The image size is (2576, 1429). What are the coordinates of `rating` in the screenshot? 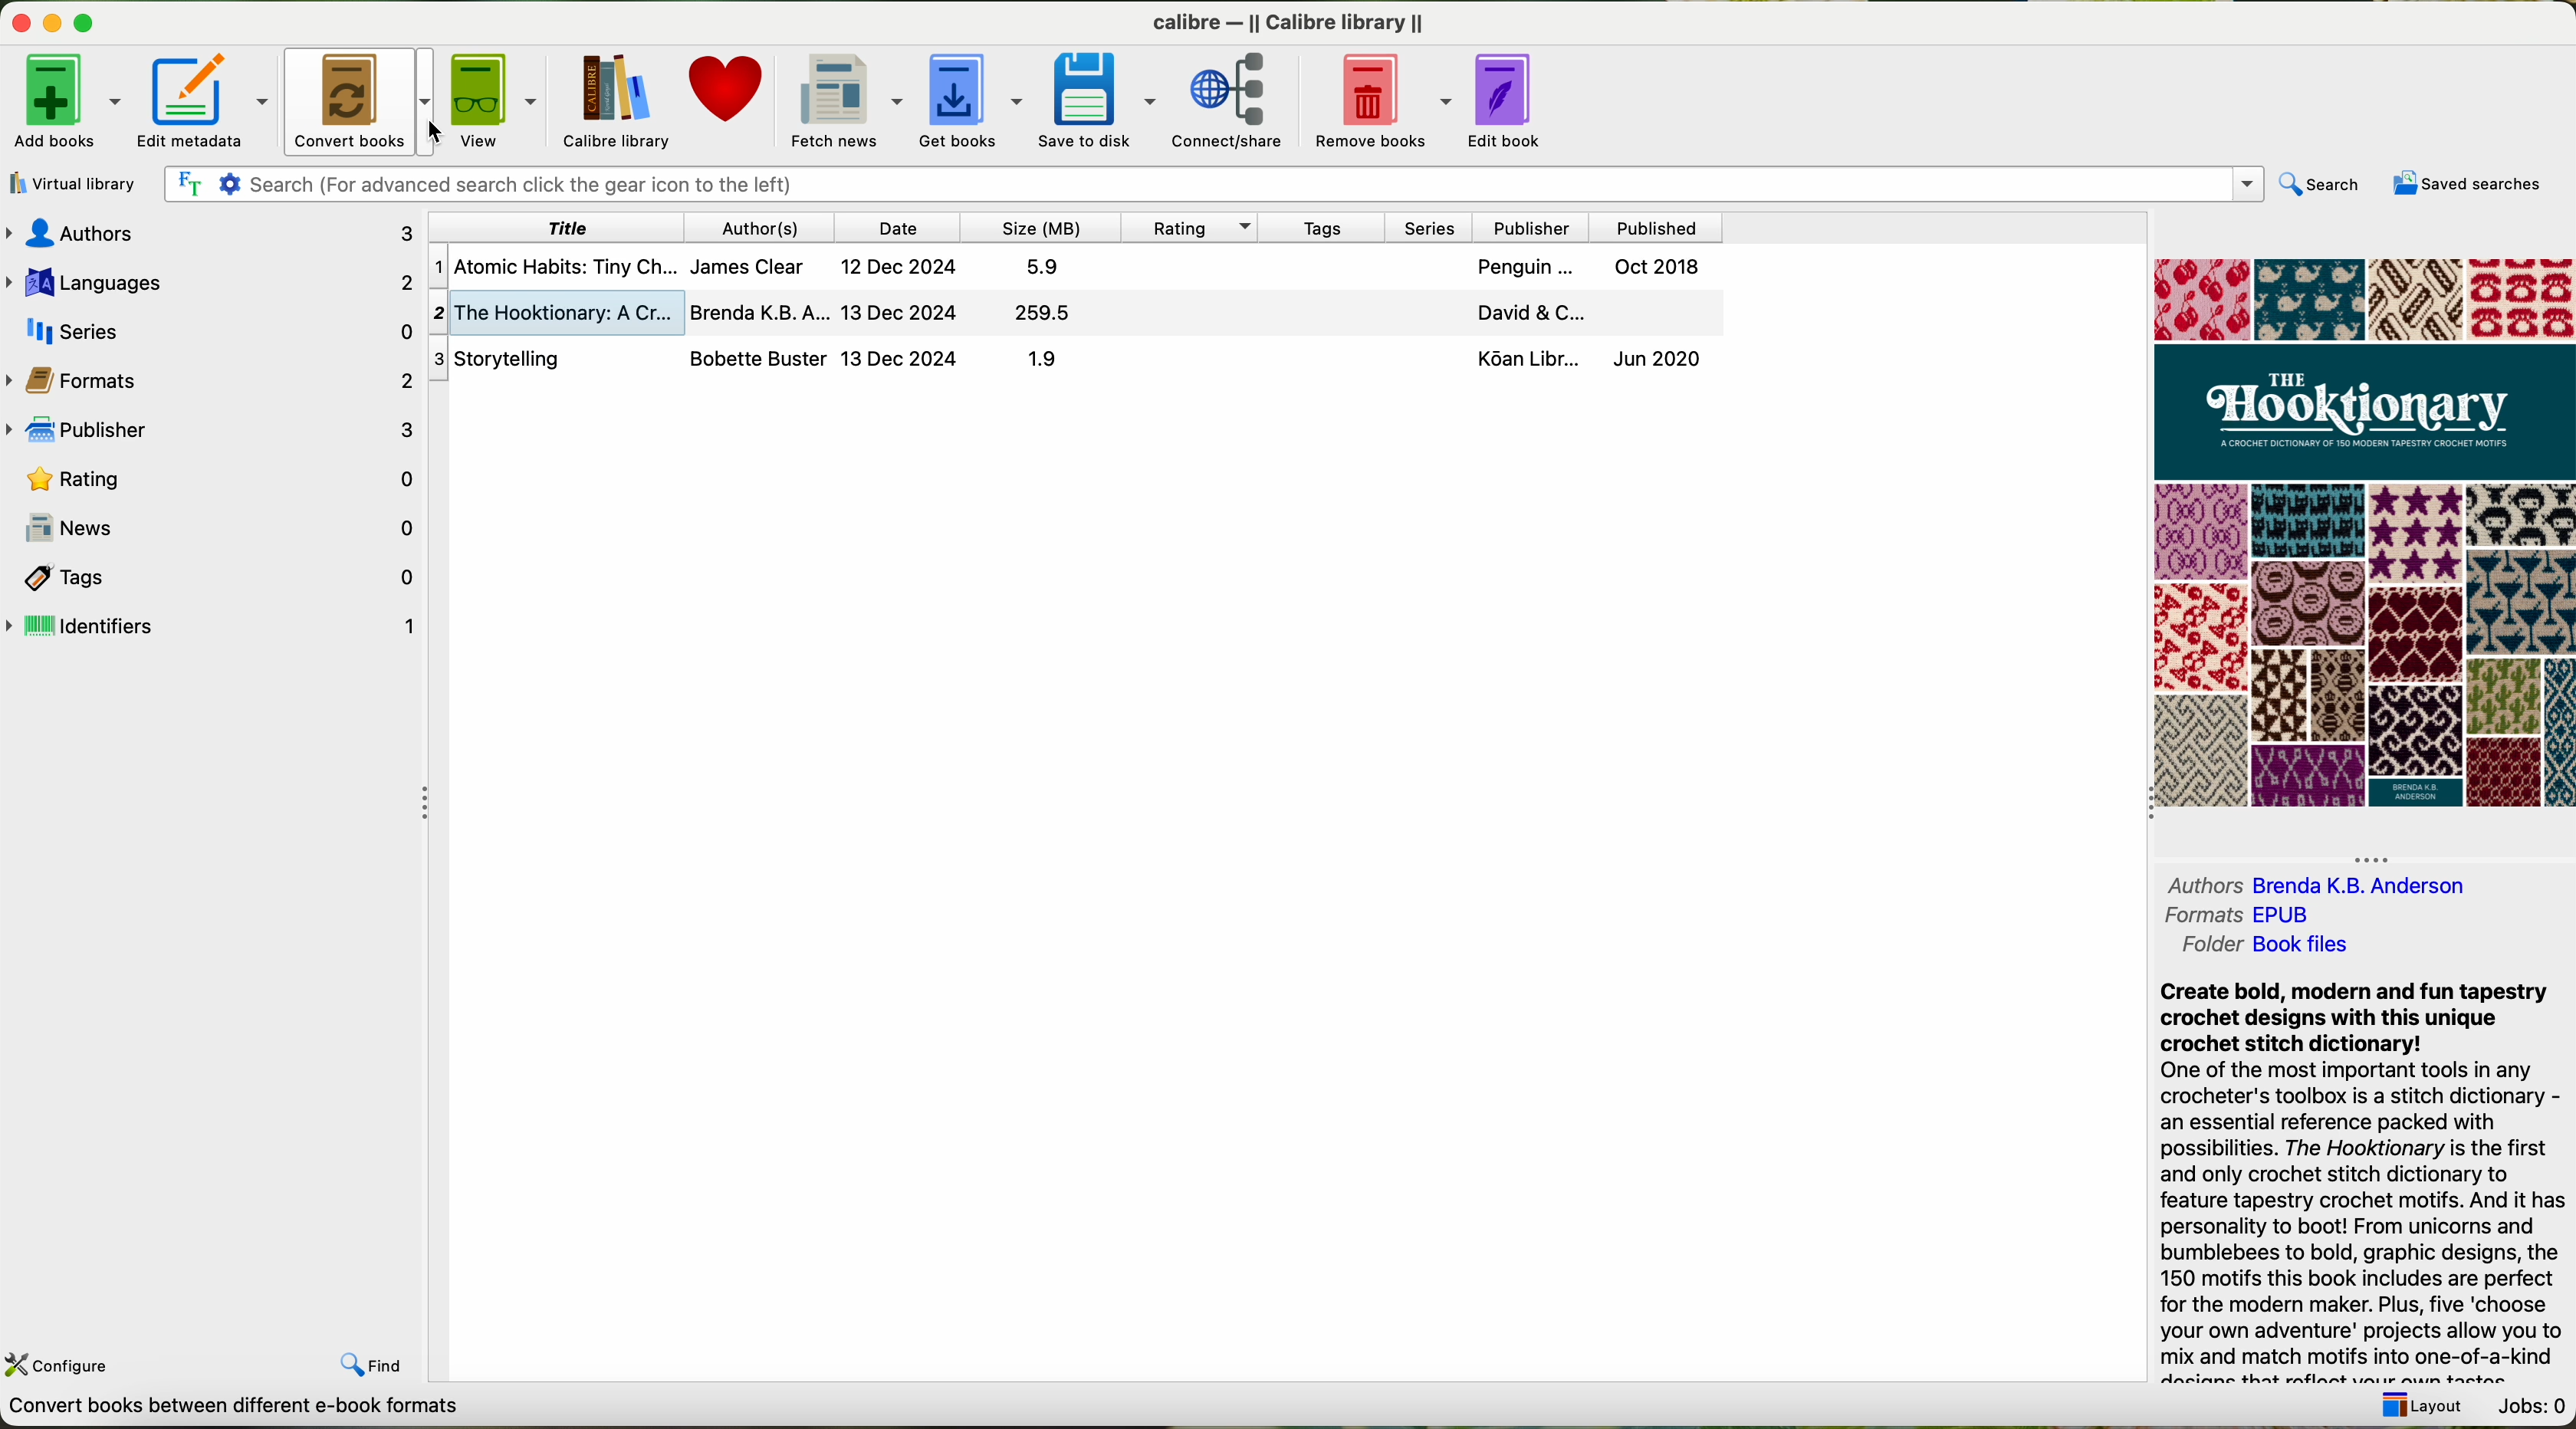 It's located at (220, 479).